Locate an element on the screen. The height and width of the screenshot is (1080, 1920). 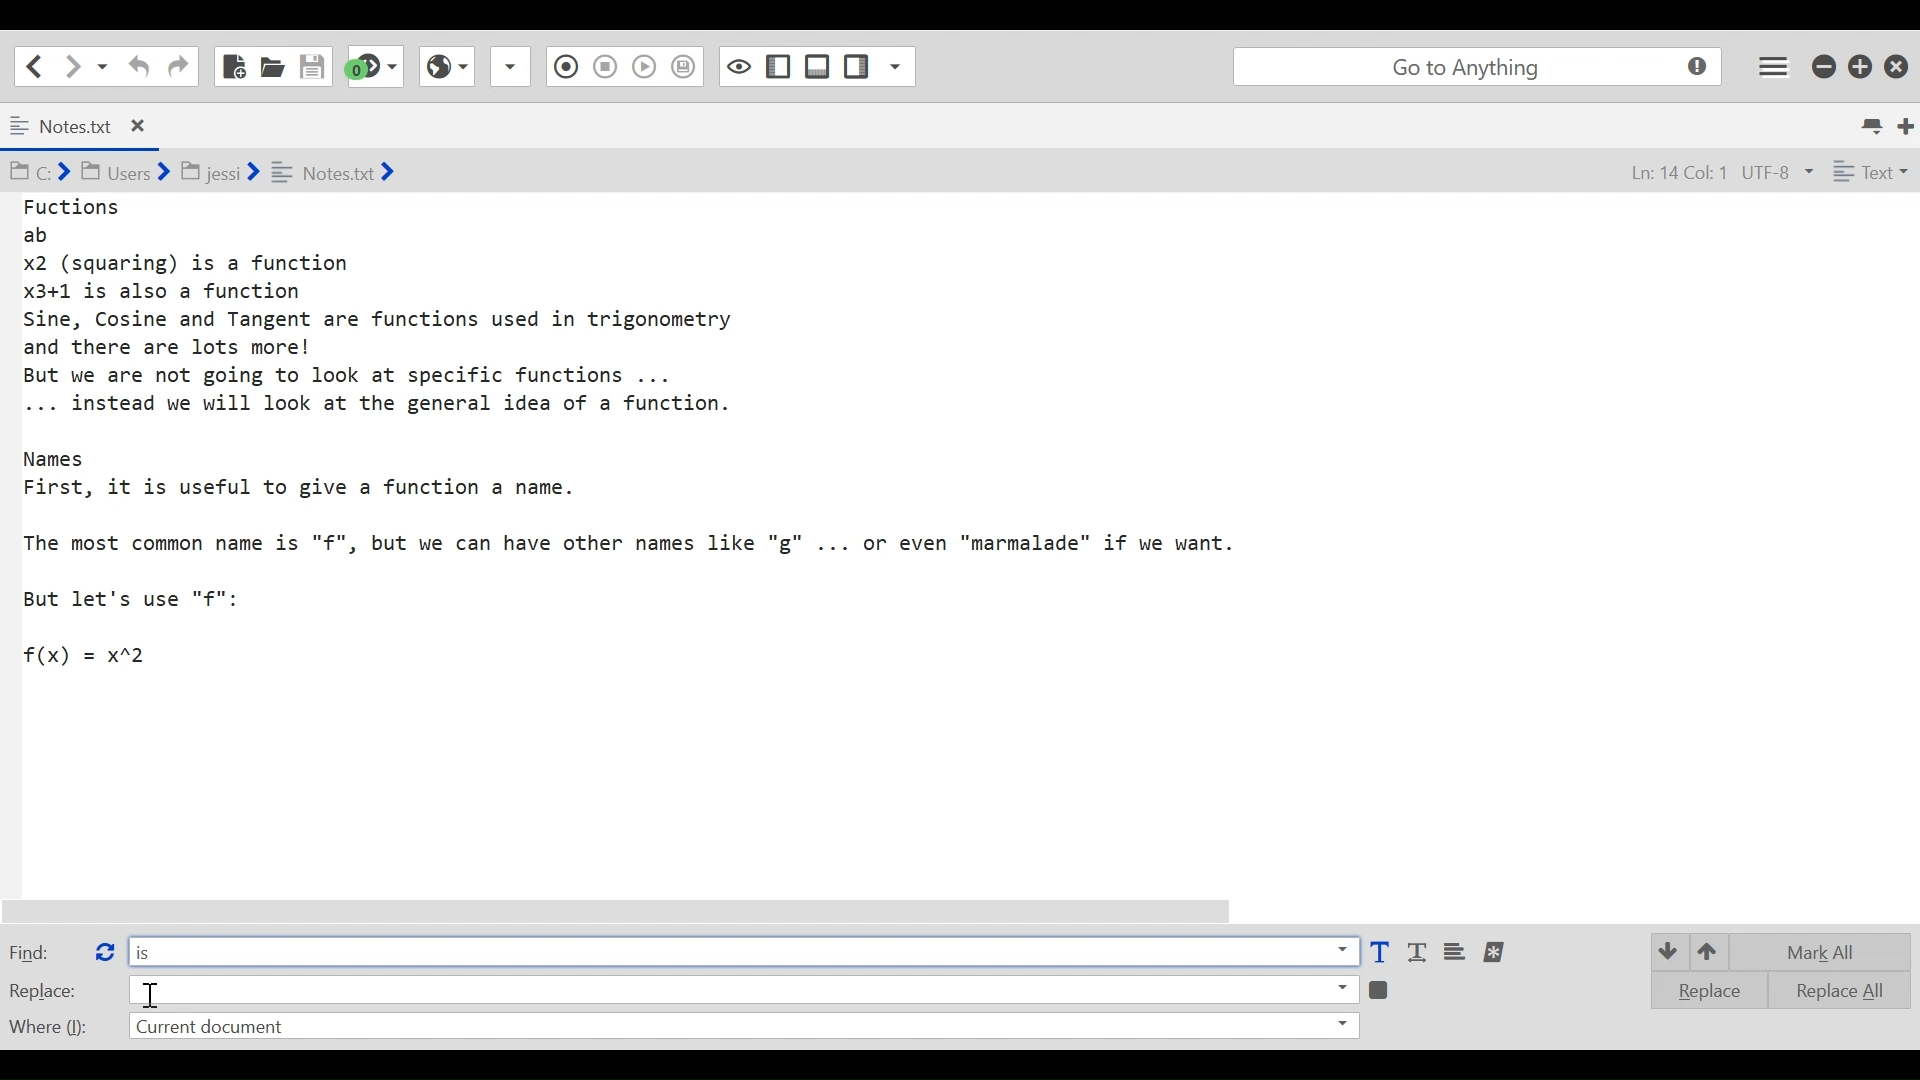
is is located at coordinates (742, 950).